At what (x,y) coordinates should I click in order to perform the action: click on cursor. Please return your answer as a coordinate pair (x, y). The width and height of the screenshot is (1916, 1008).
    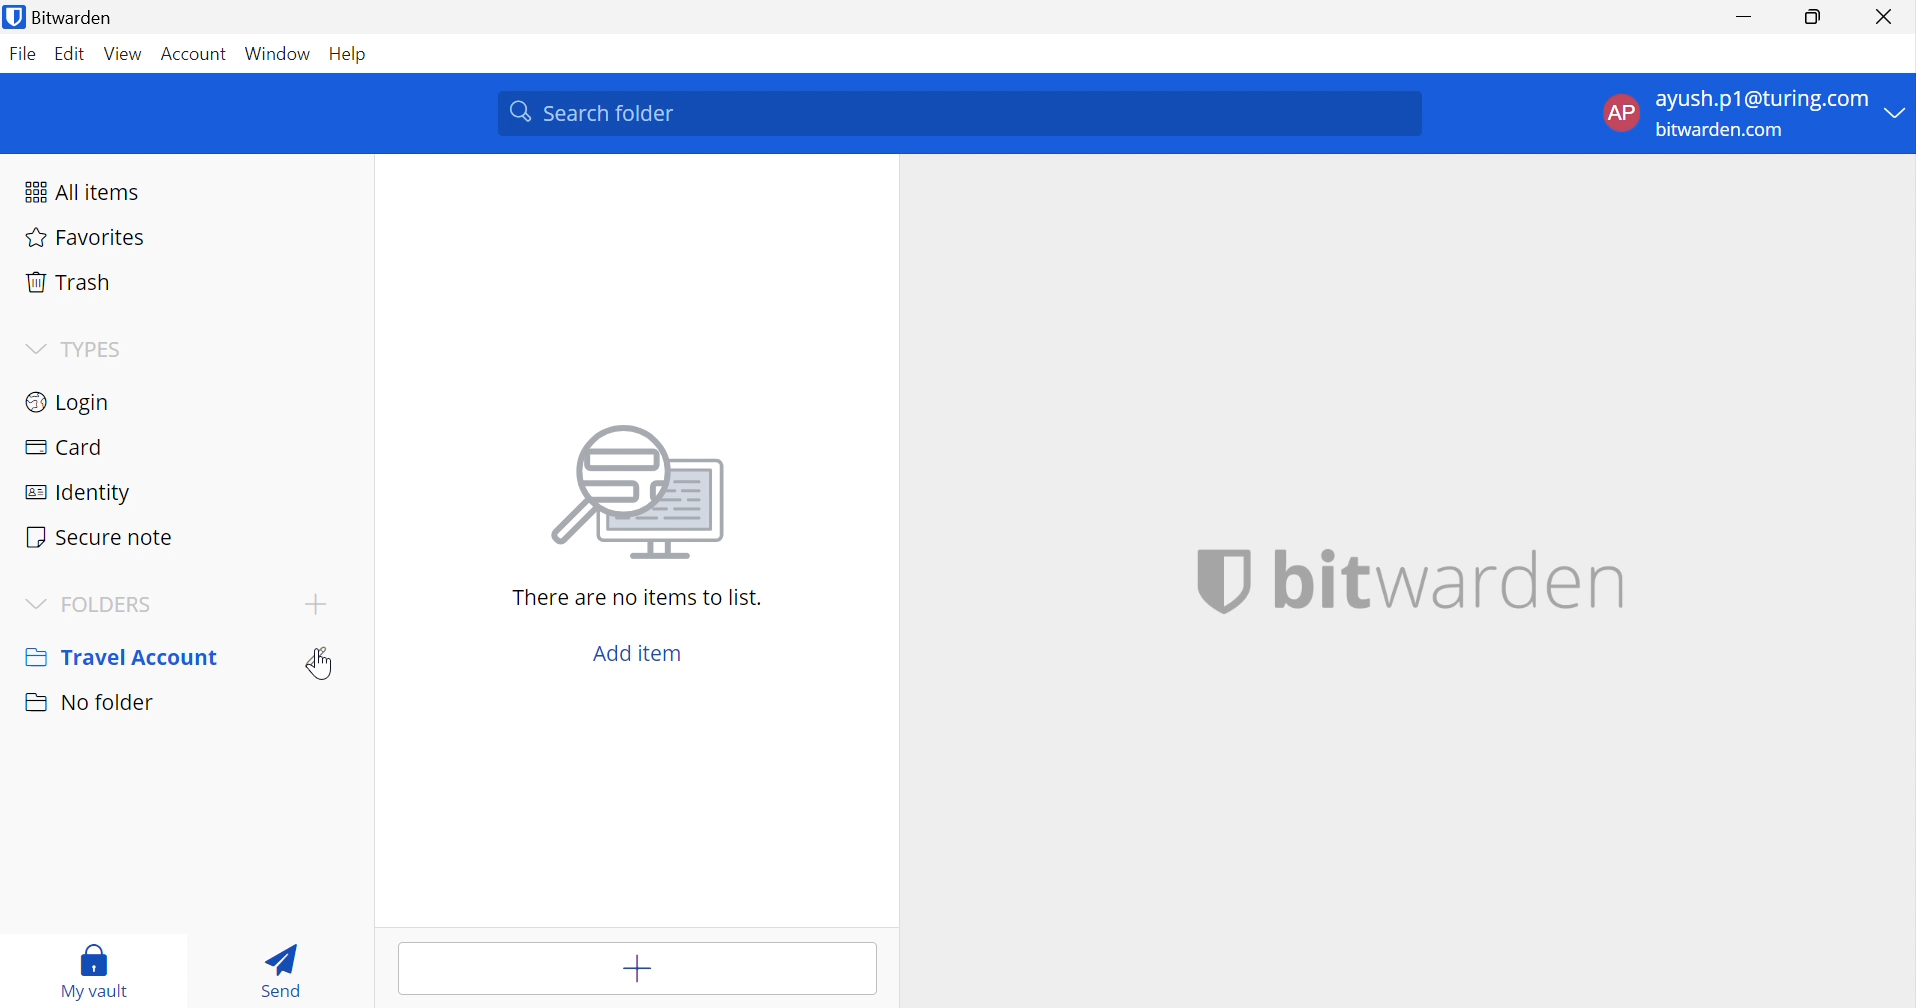
    Looking at the image, I should click on (322, 667).